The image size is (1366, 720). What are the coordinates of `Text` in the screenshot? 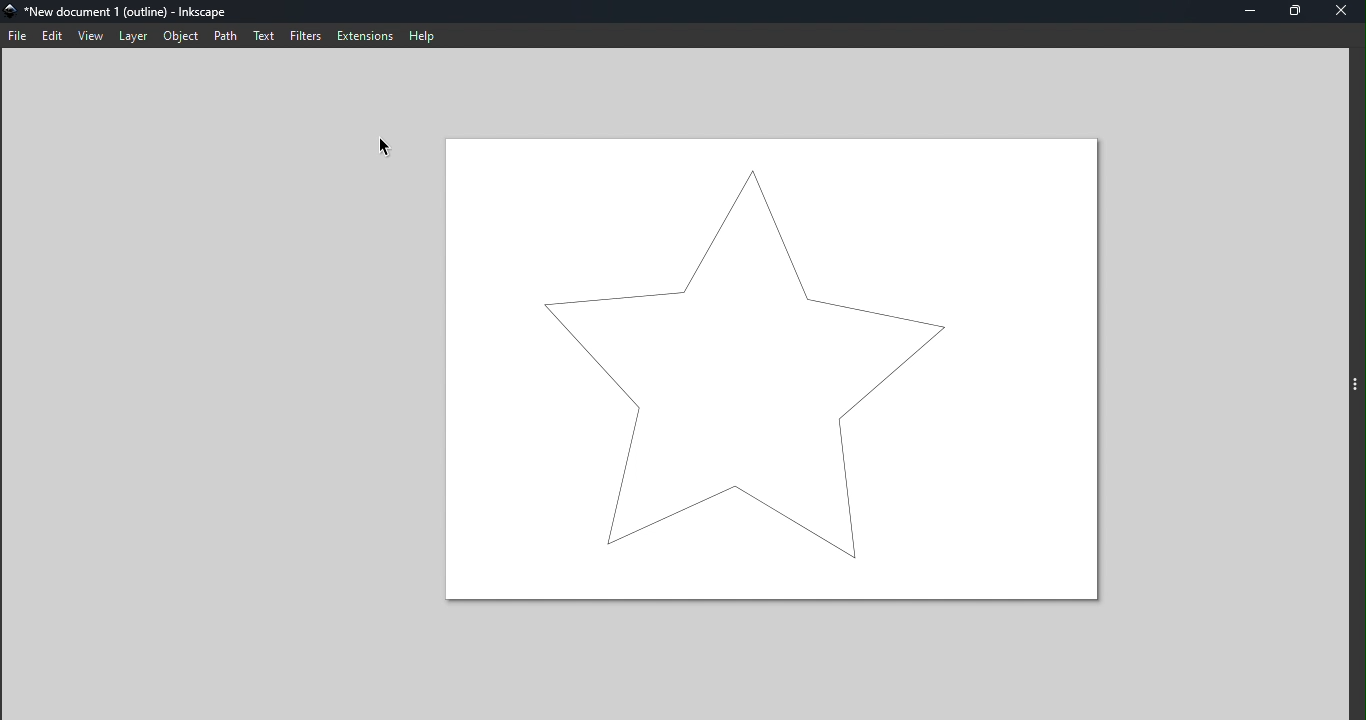 It's located at (263, 36).